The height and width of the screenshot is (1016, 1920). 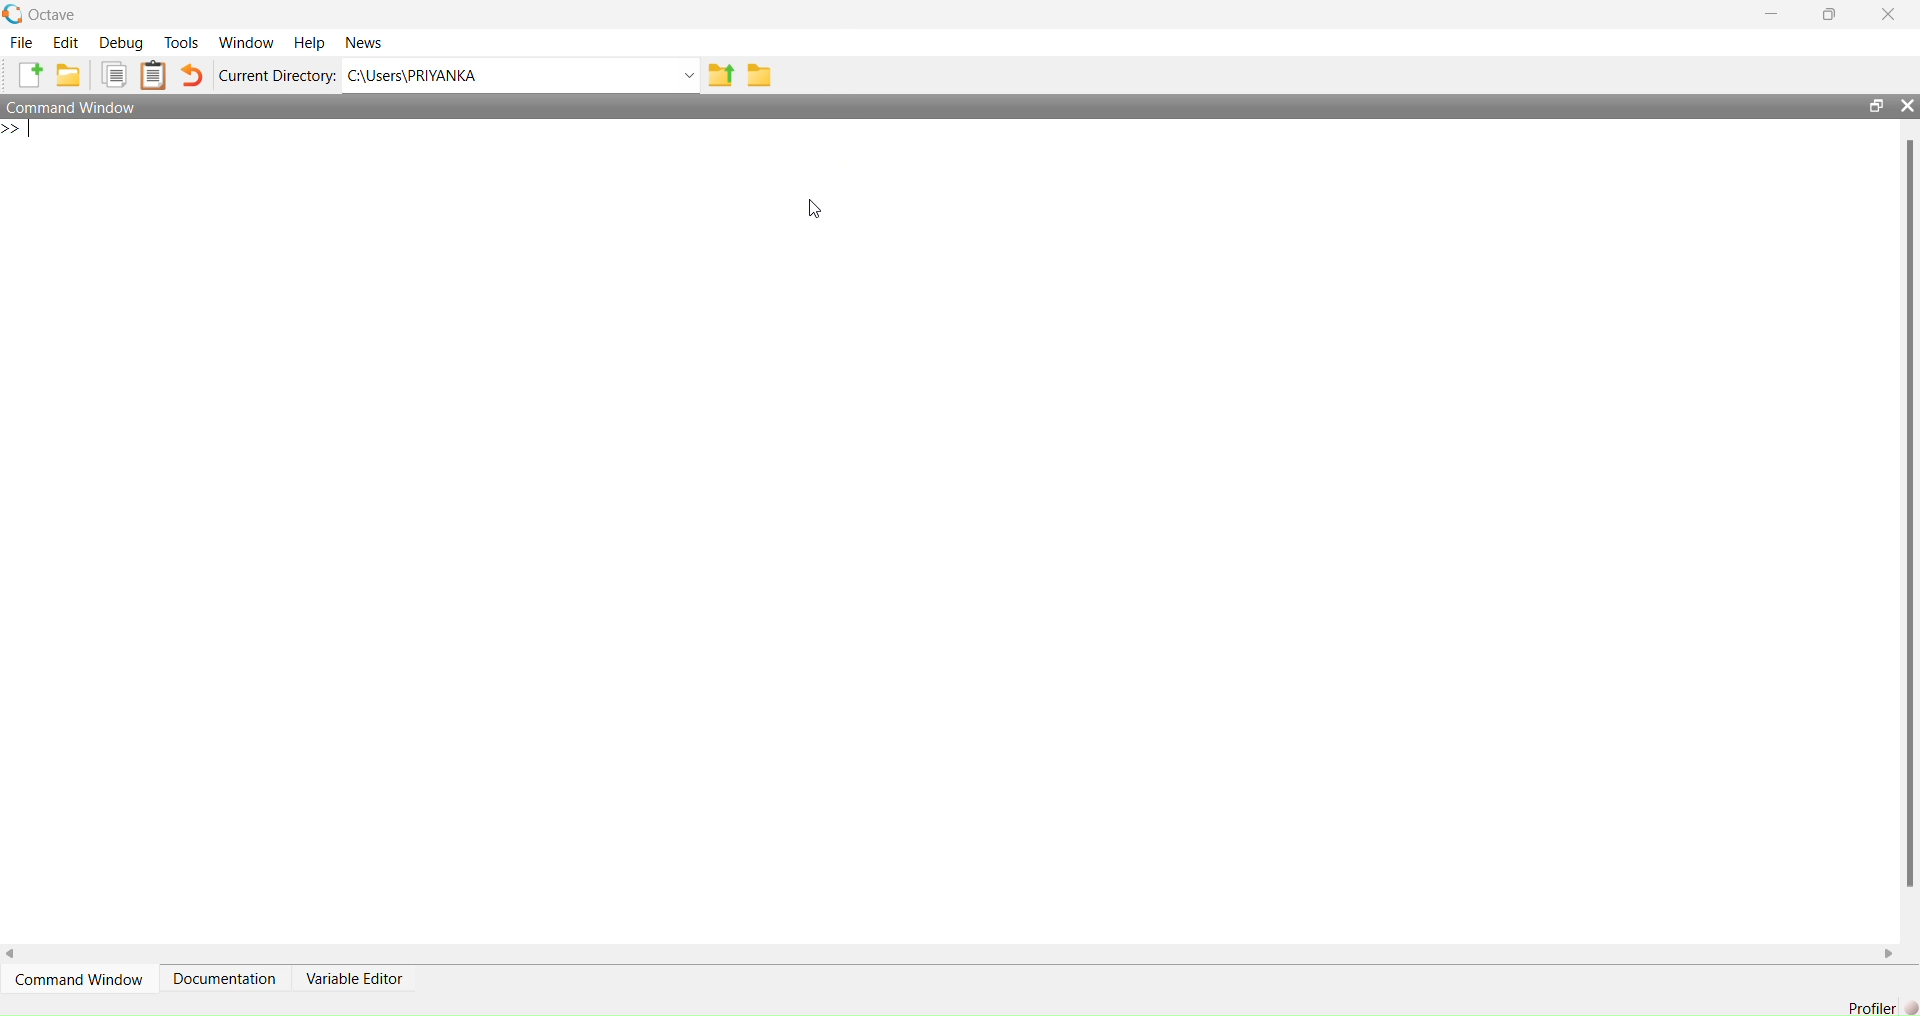 I want to click on Current Directory:, so click(x=276, y=77).